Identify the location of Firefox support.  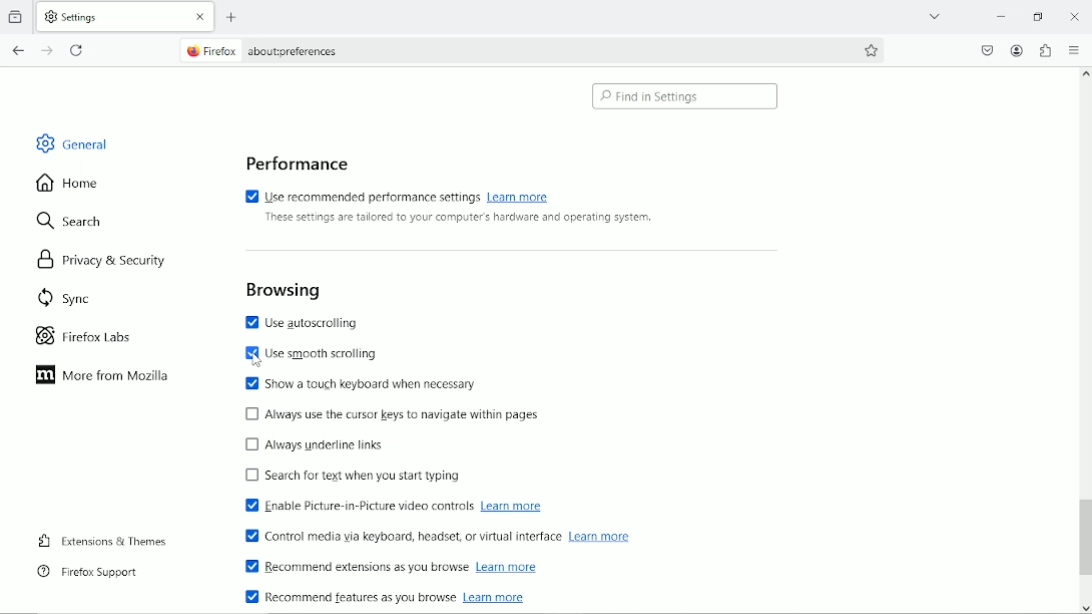
(88, 571).